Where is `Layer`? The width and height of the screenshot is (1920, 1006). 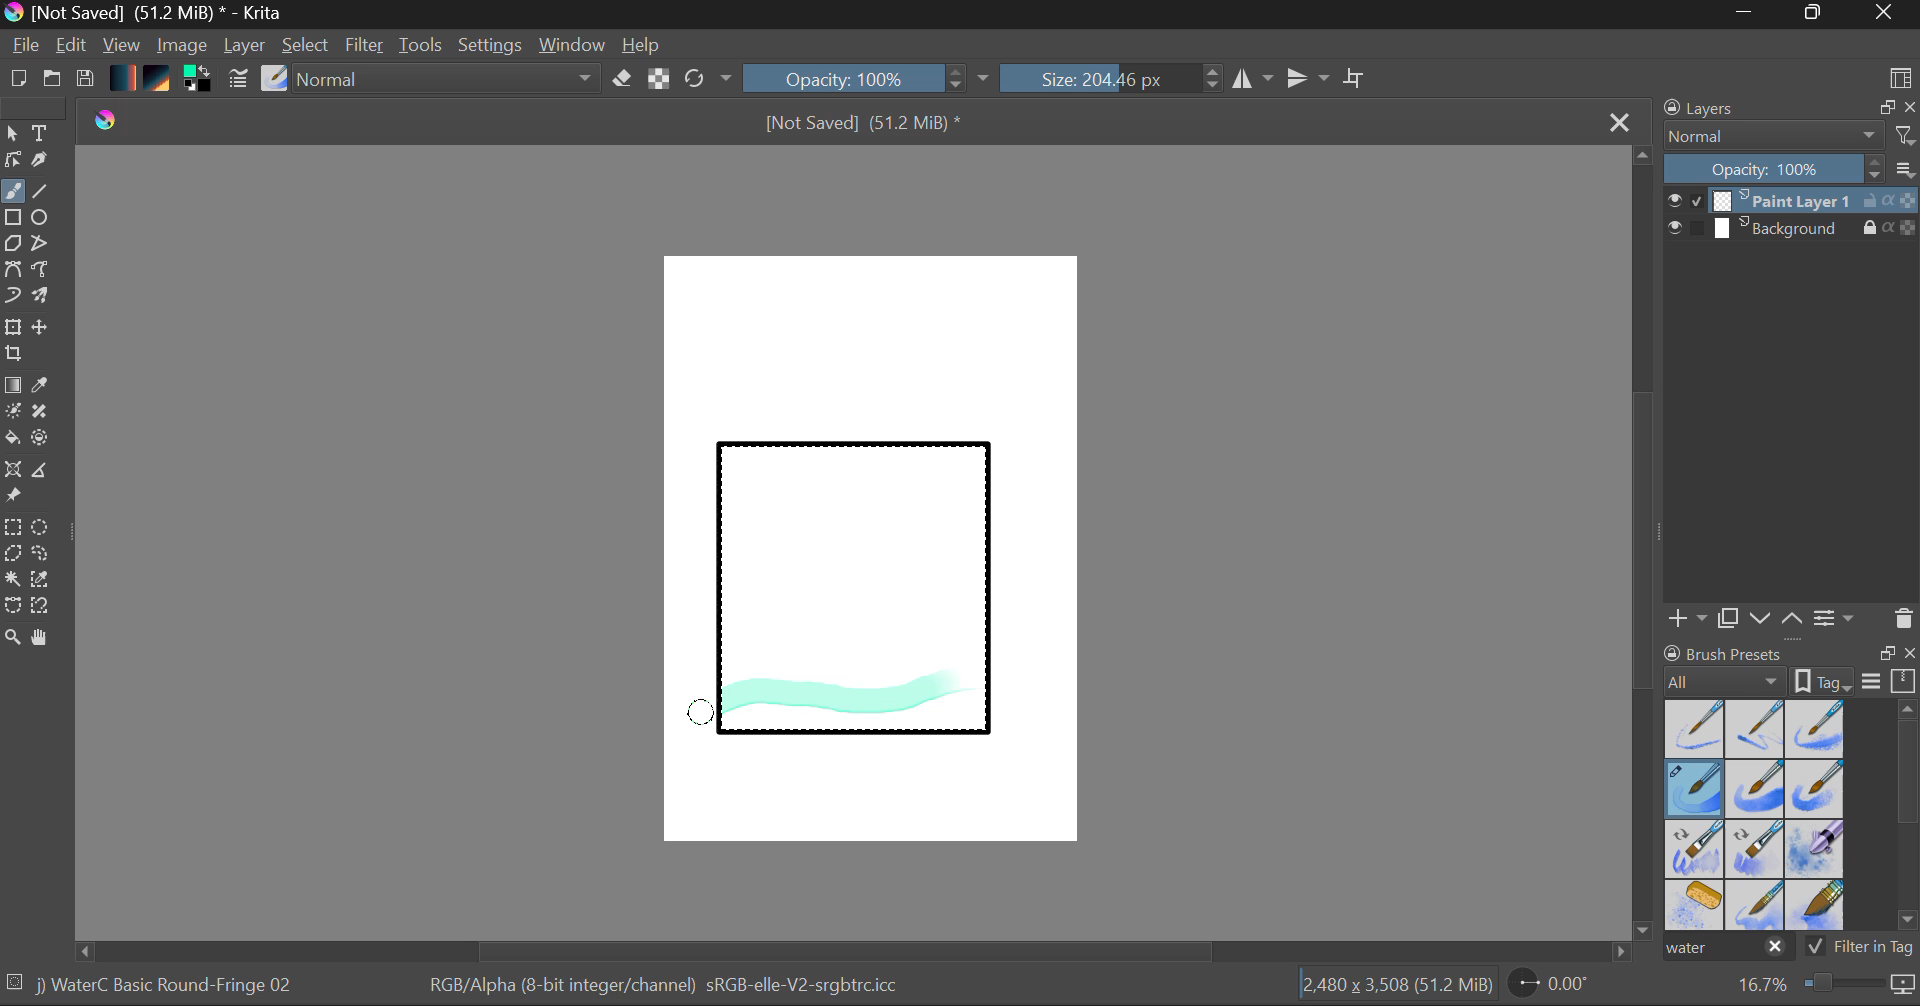 Layer is located at coordinates (247, 45).